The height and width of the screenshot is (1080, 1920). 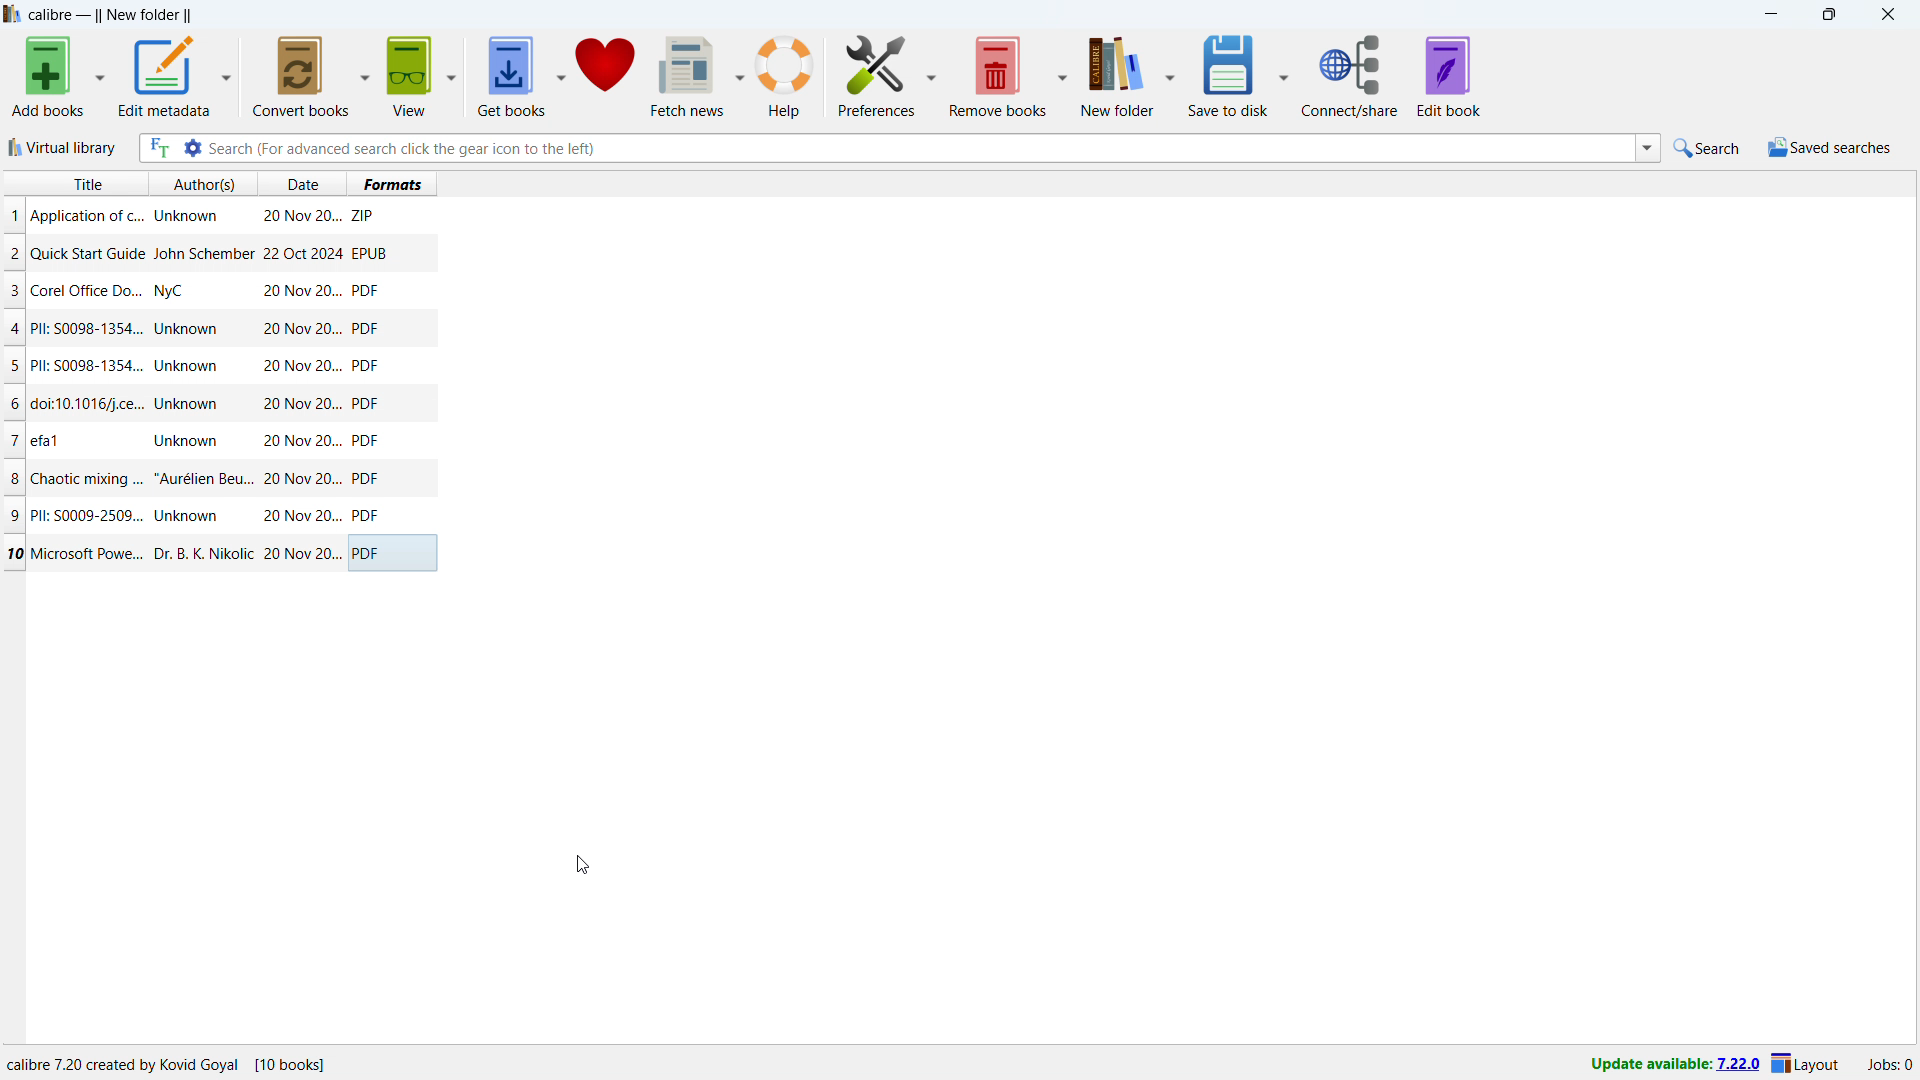 I want to click on 20 Nov 20..., so click(x=300, y=441).